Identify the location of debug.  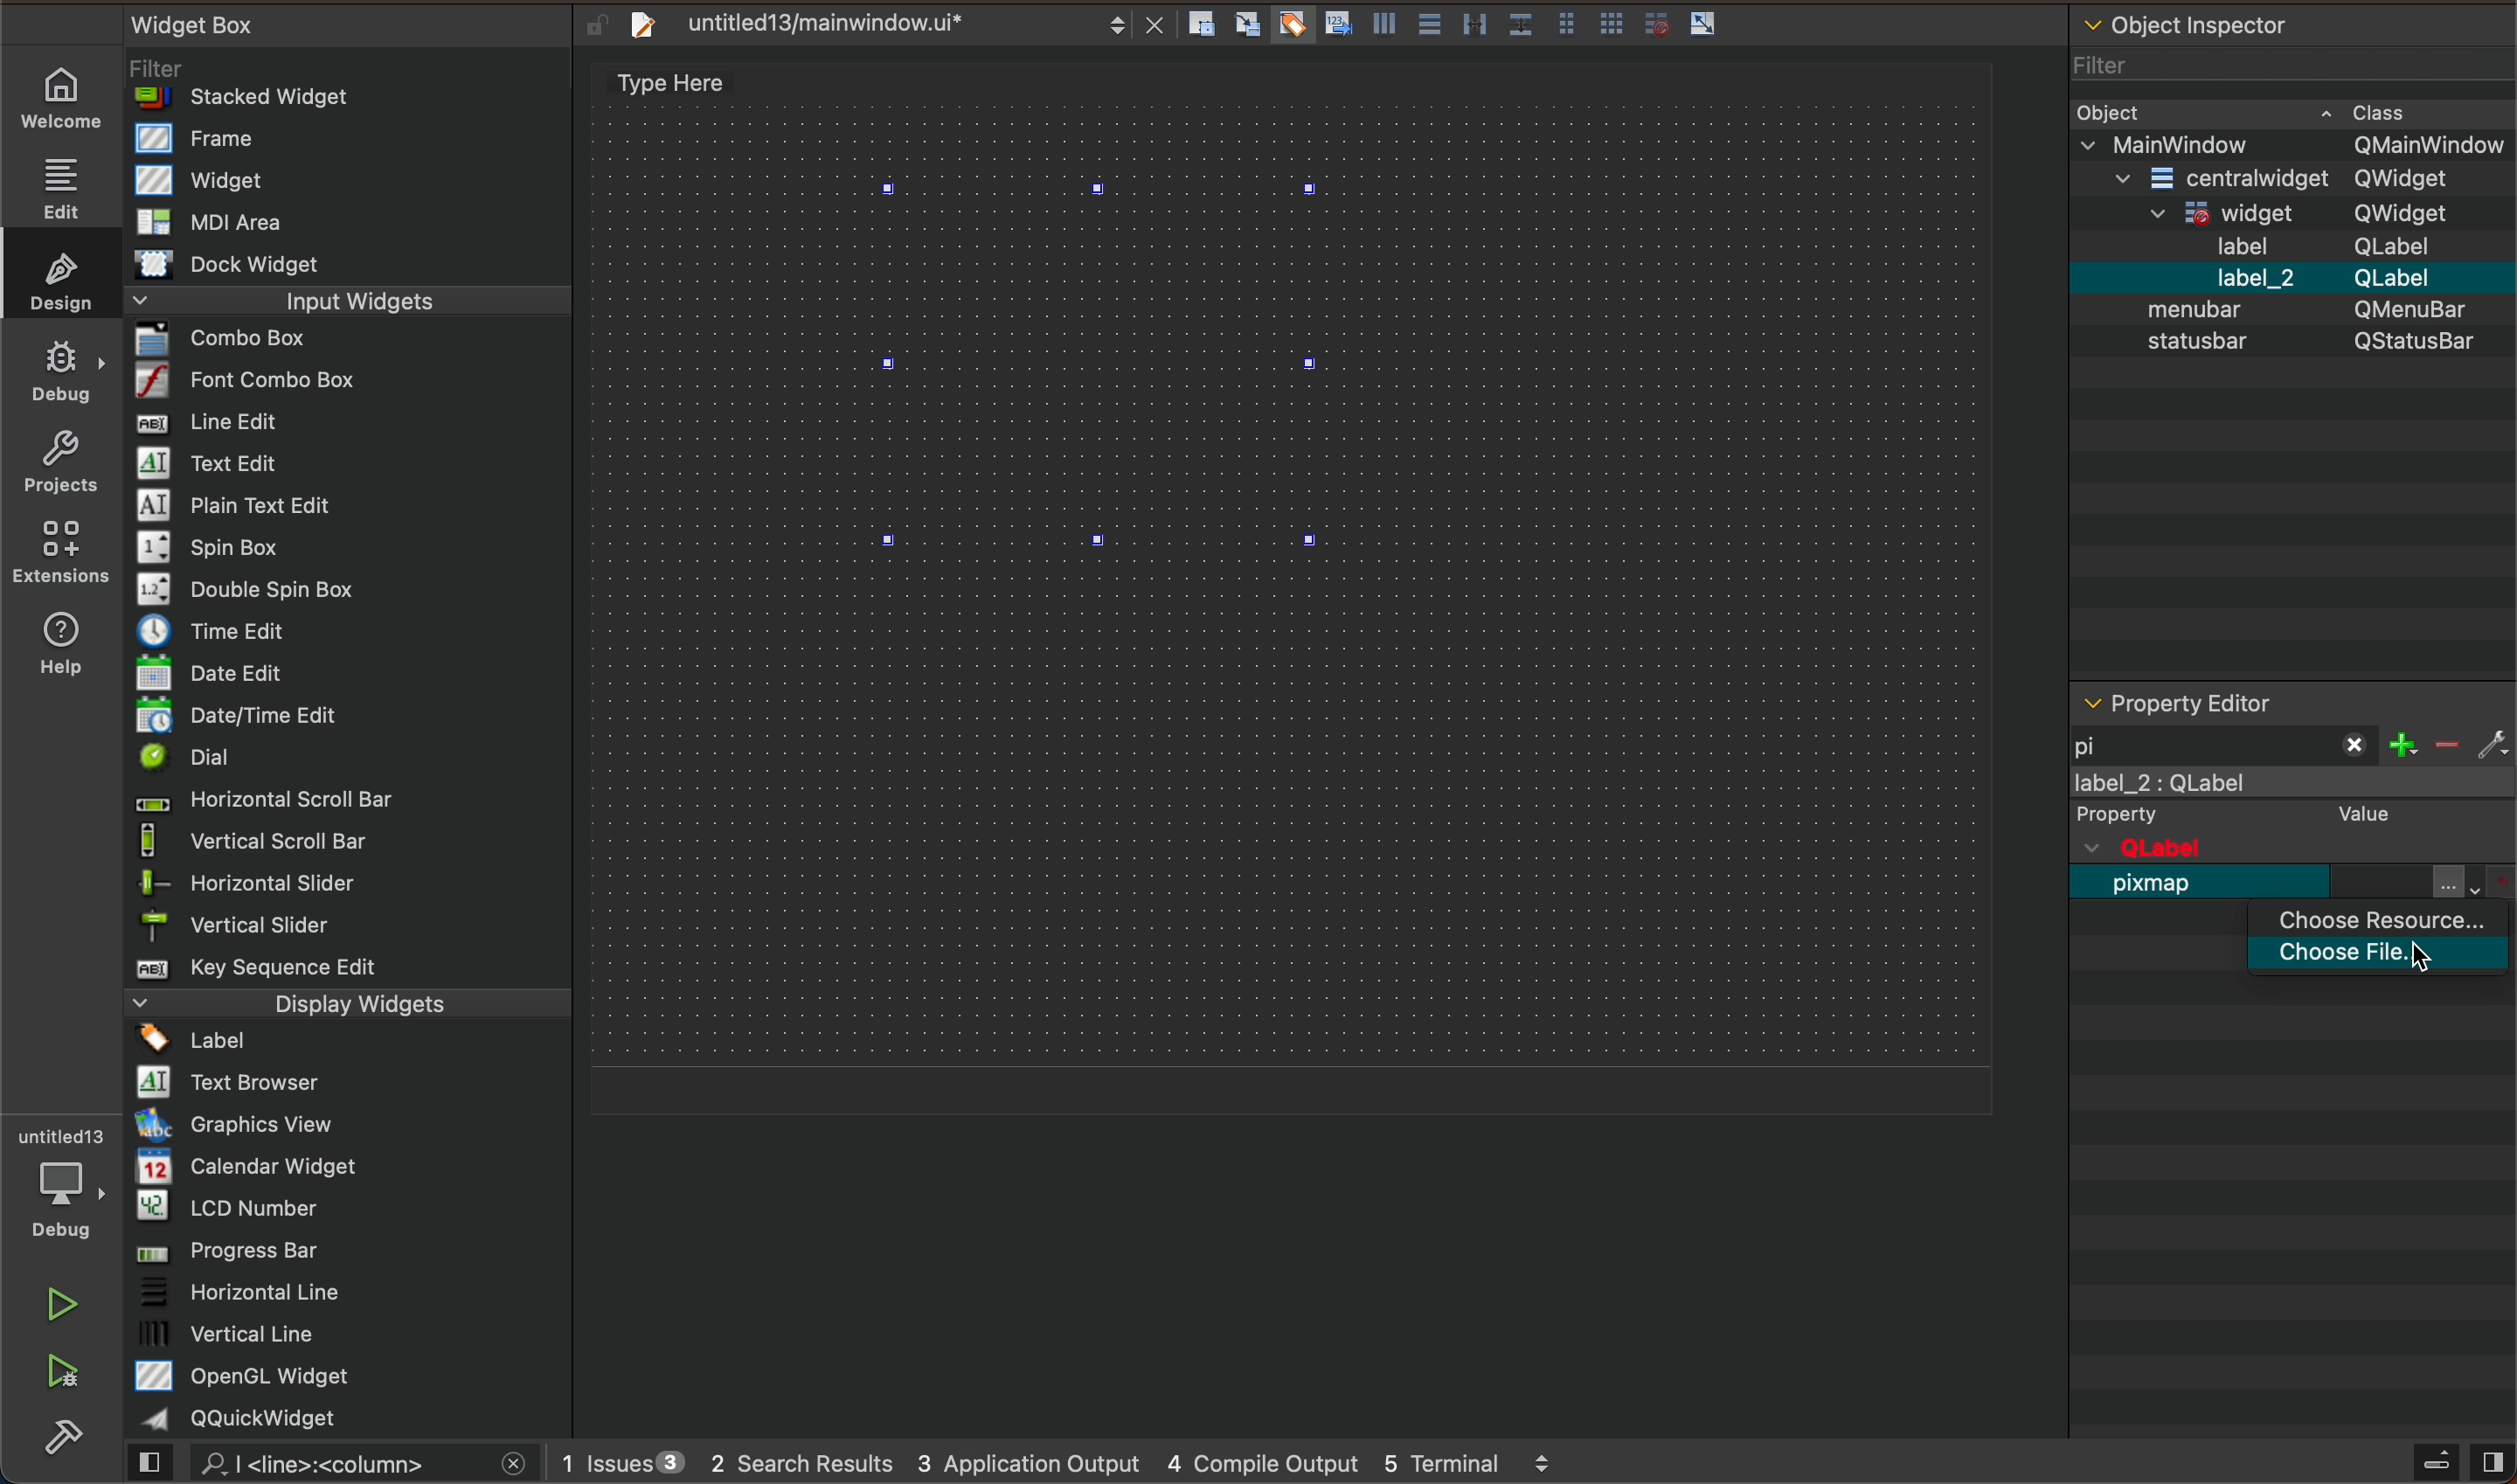
(60, 364).